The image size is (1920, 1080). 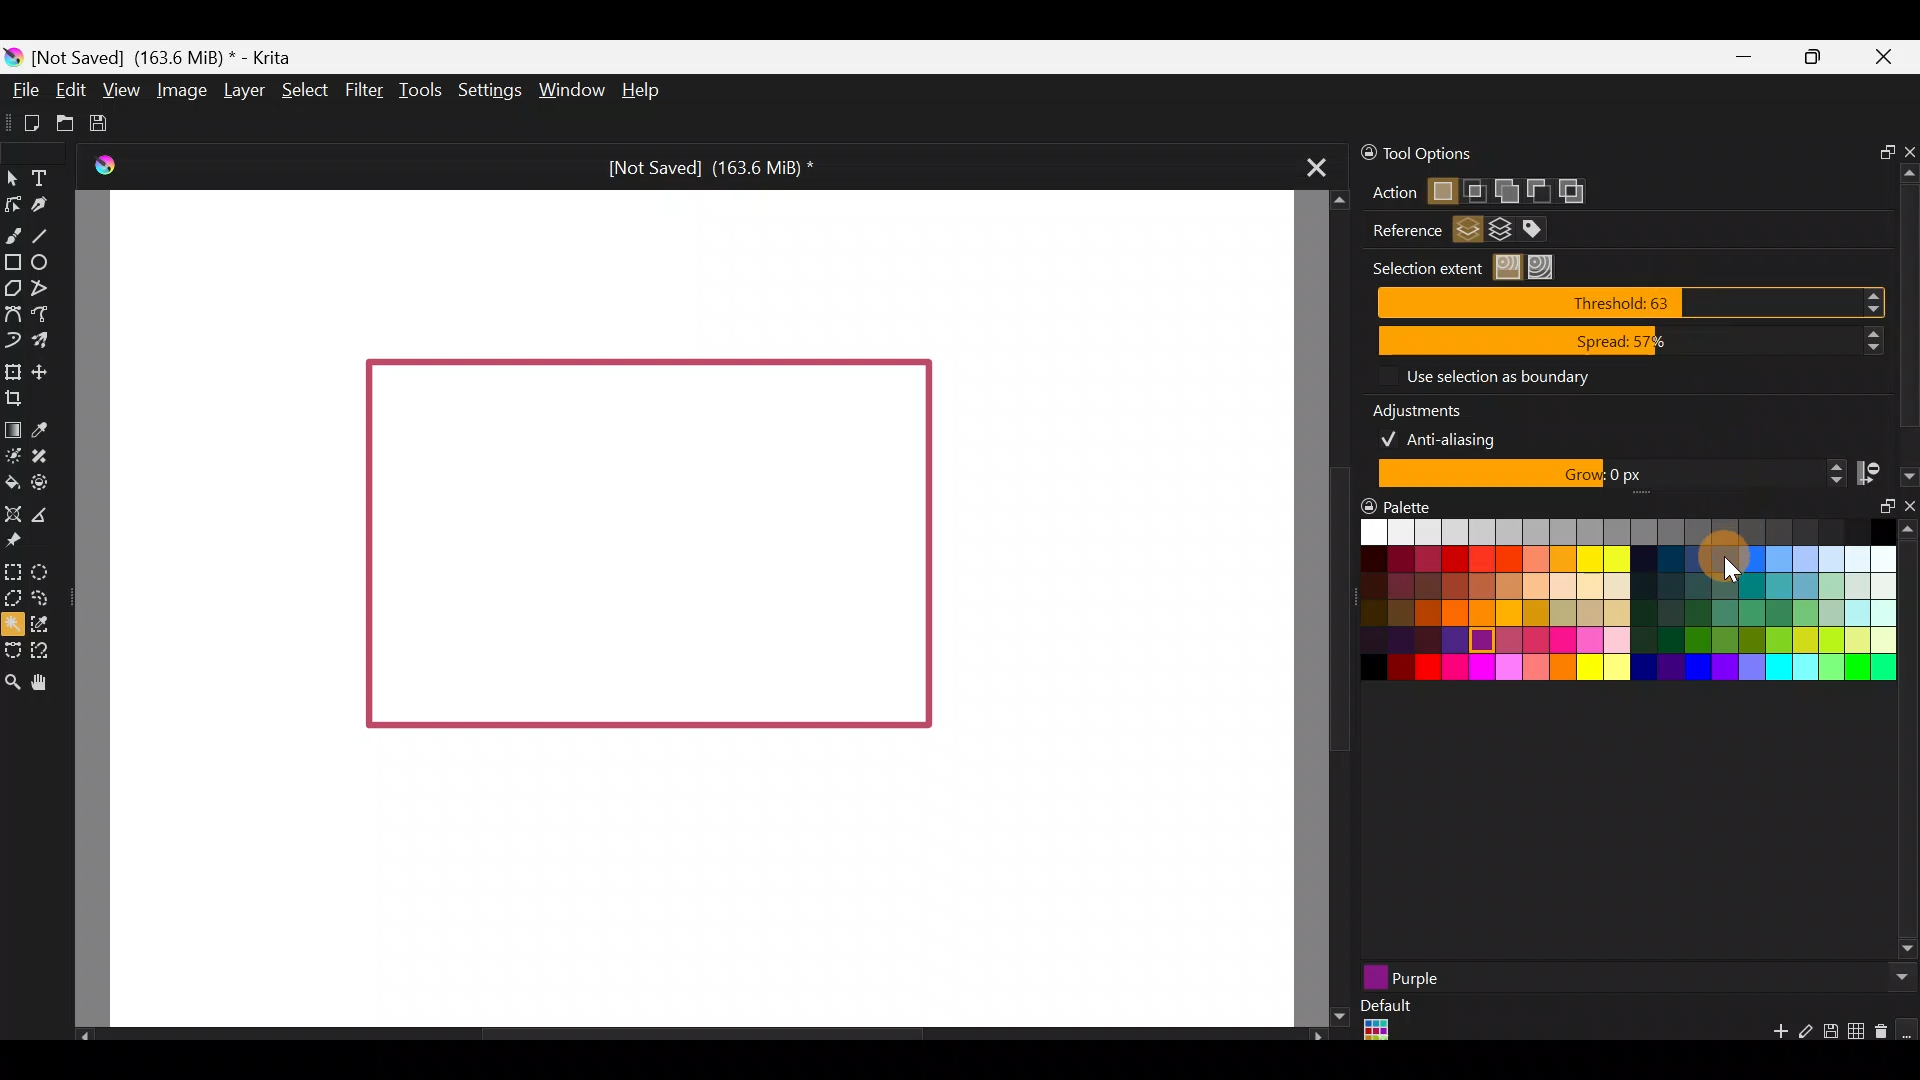 I want to click on Subtract, so click(x=1537, y=188).